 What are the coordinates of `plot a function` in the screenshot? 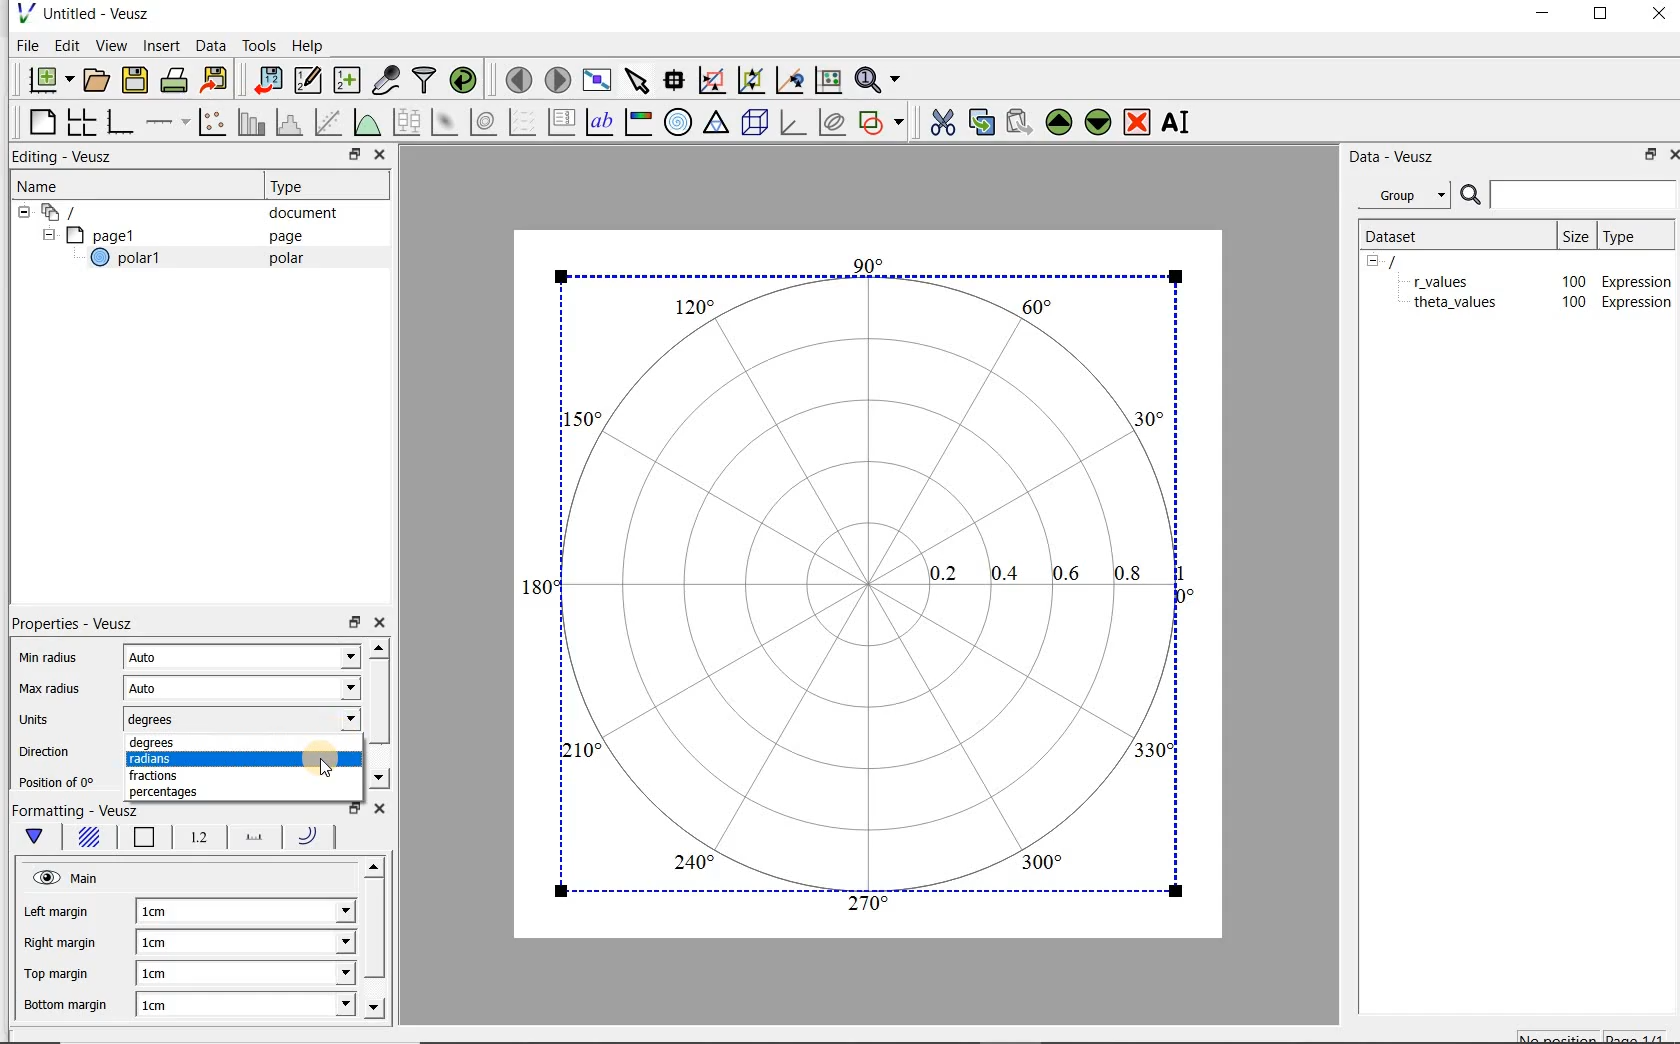 It's located at (366, 122).